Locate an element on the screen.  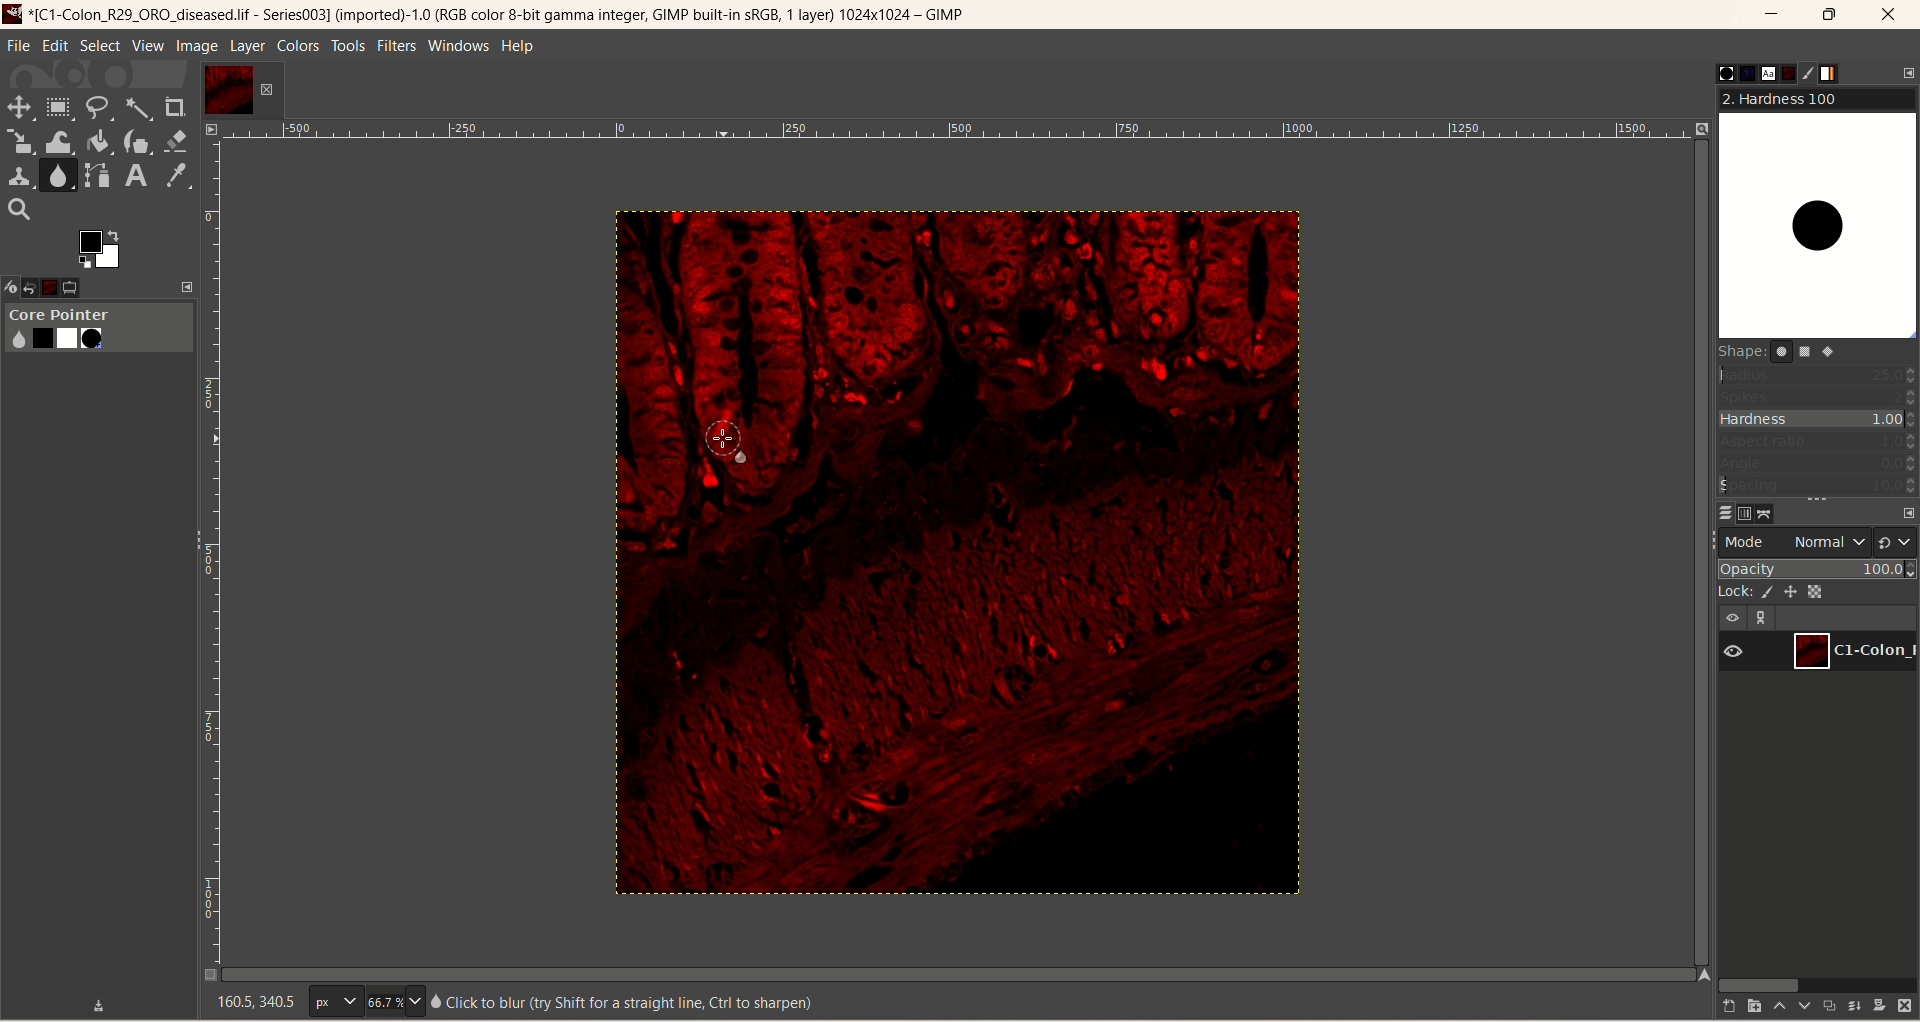
create a new layer with last used values is located at coordinates (1719, 1007).